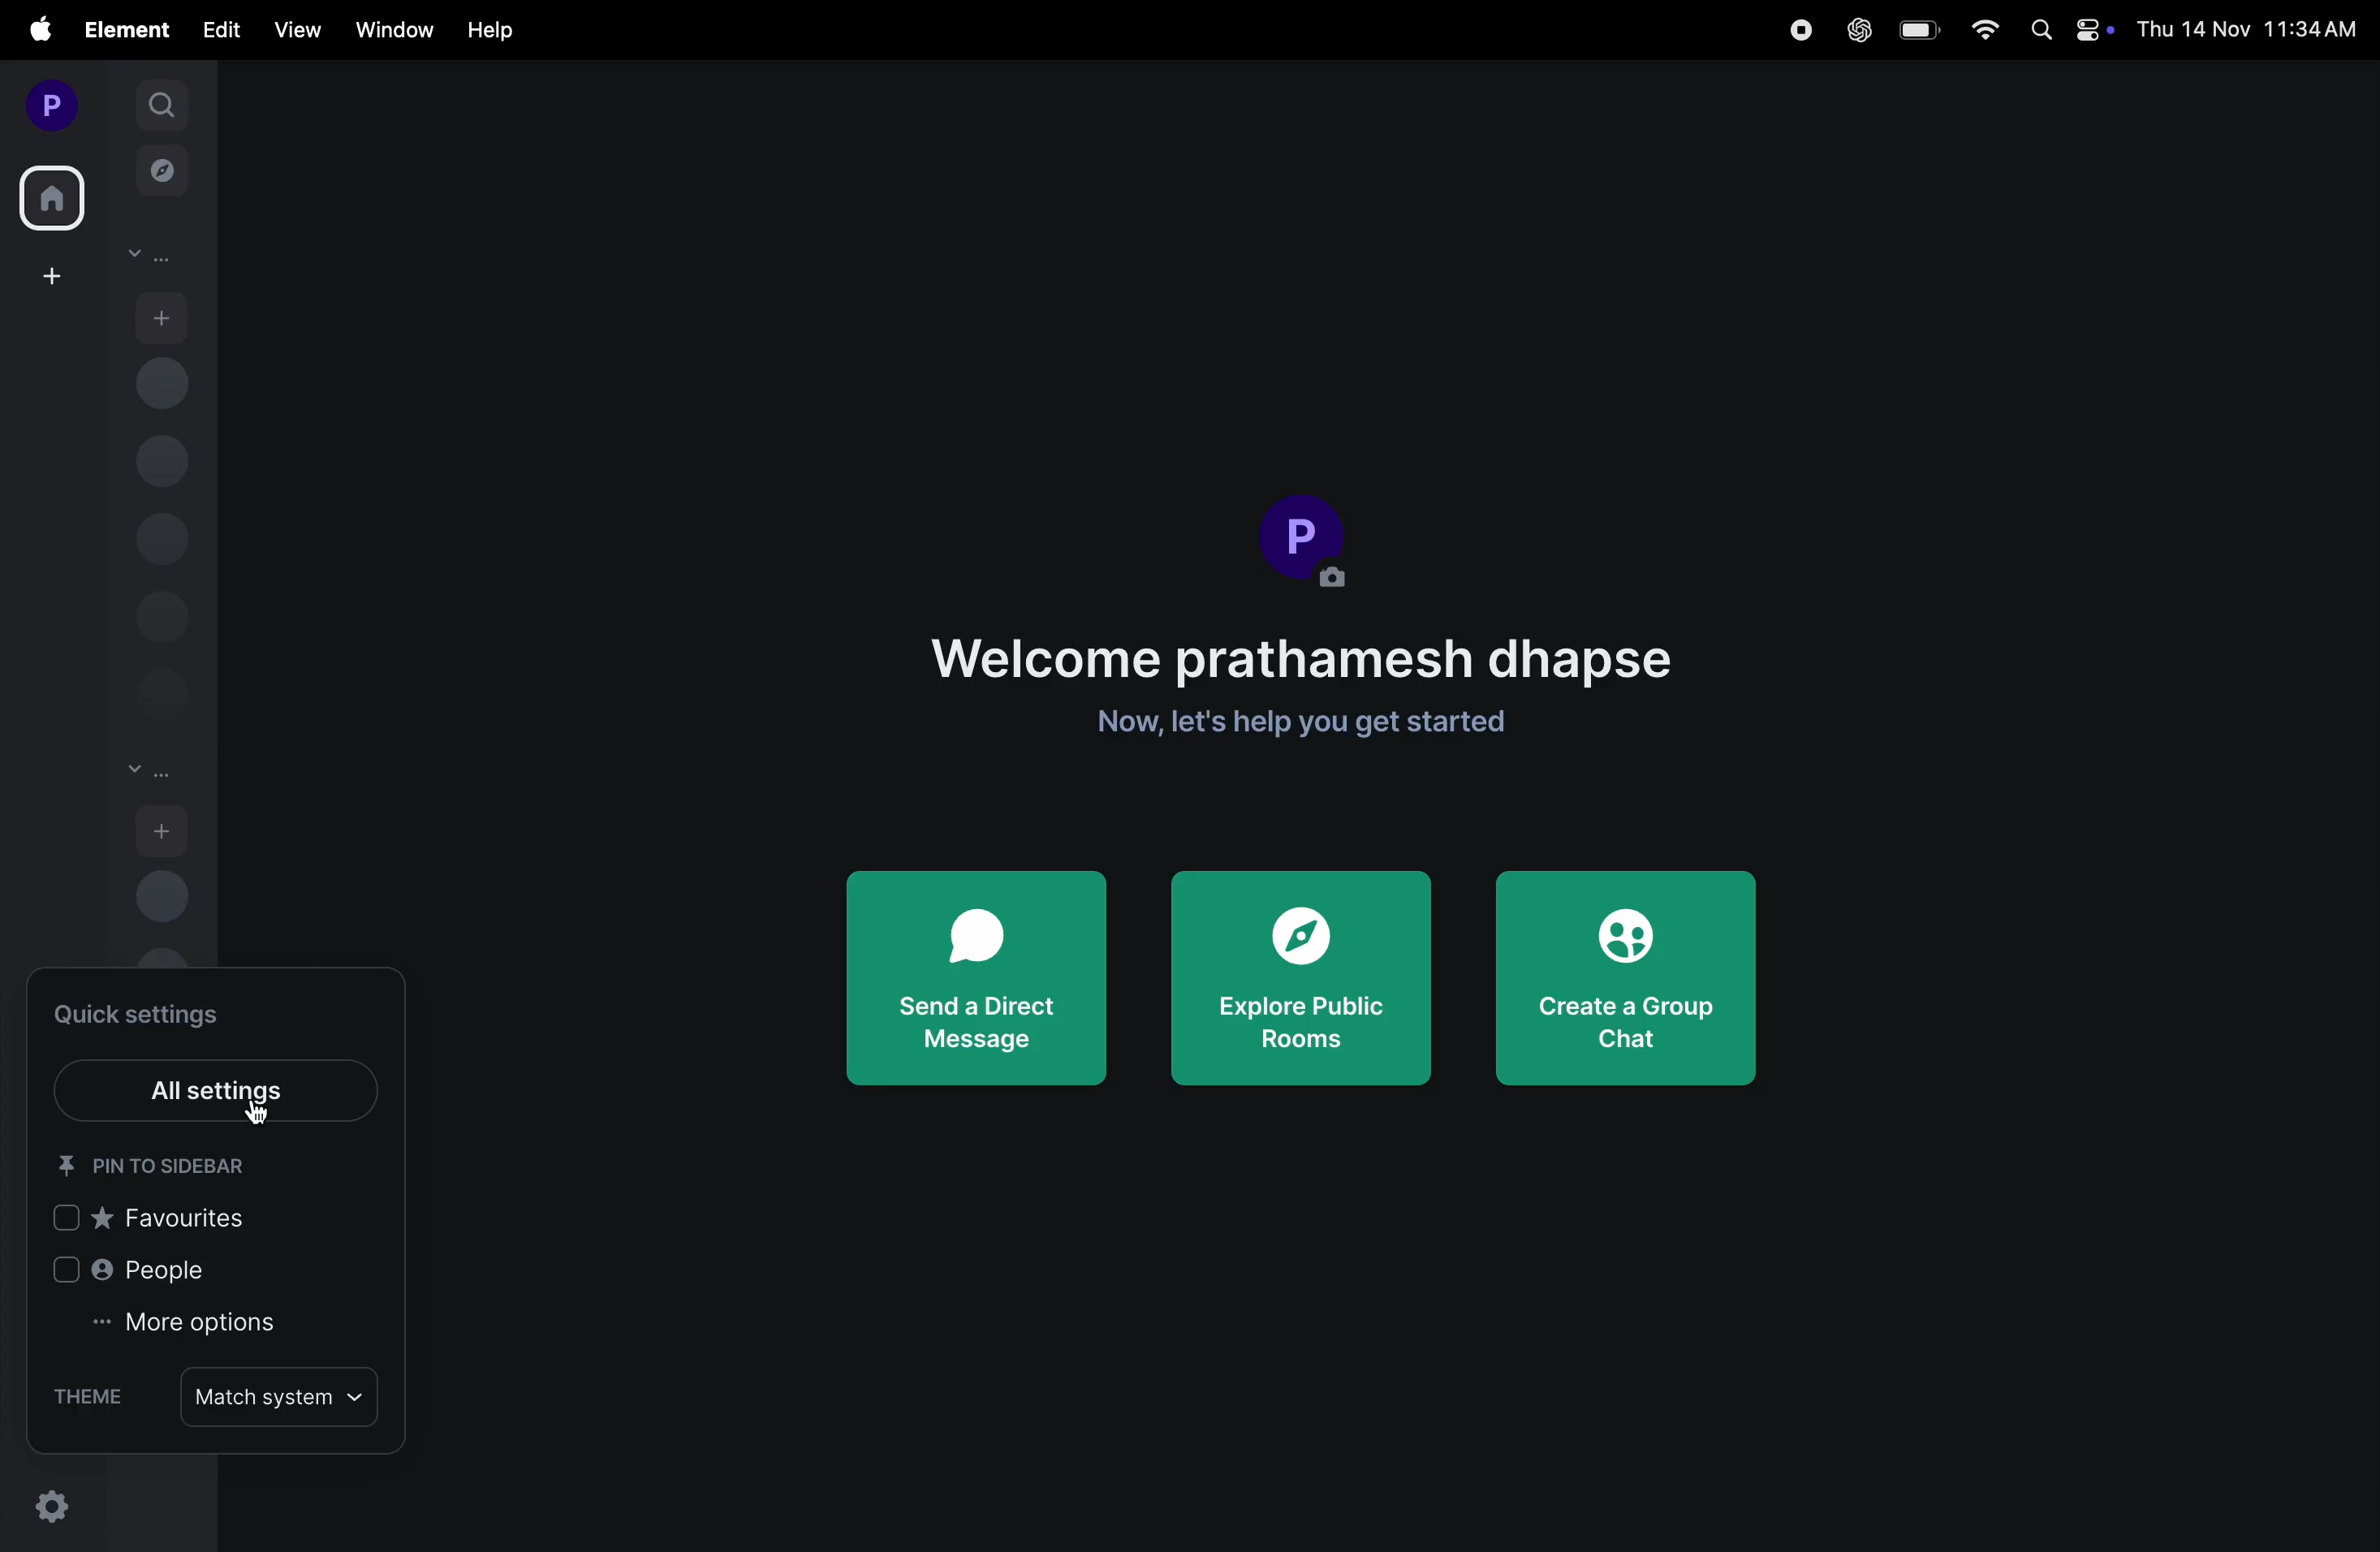 The width and height of the screenshot is (2380, 1552). I want to click on match system, so click(282, 1397).